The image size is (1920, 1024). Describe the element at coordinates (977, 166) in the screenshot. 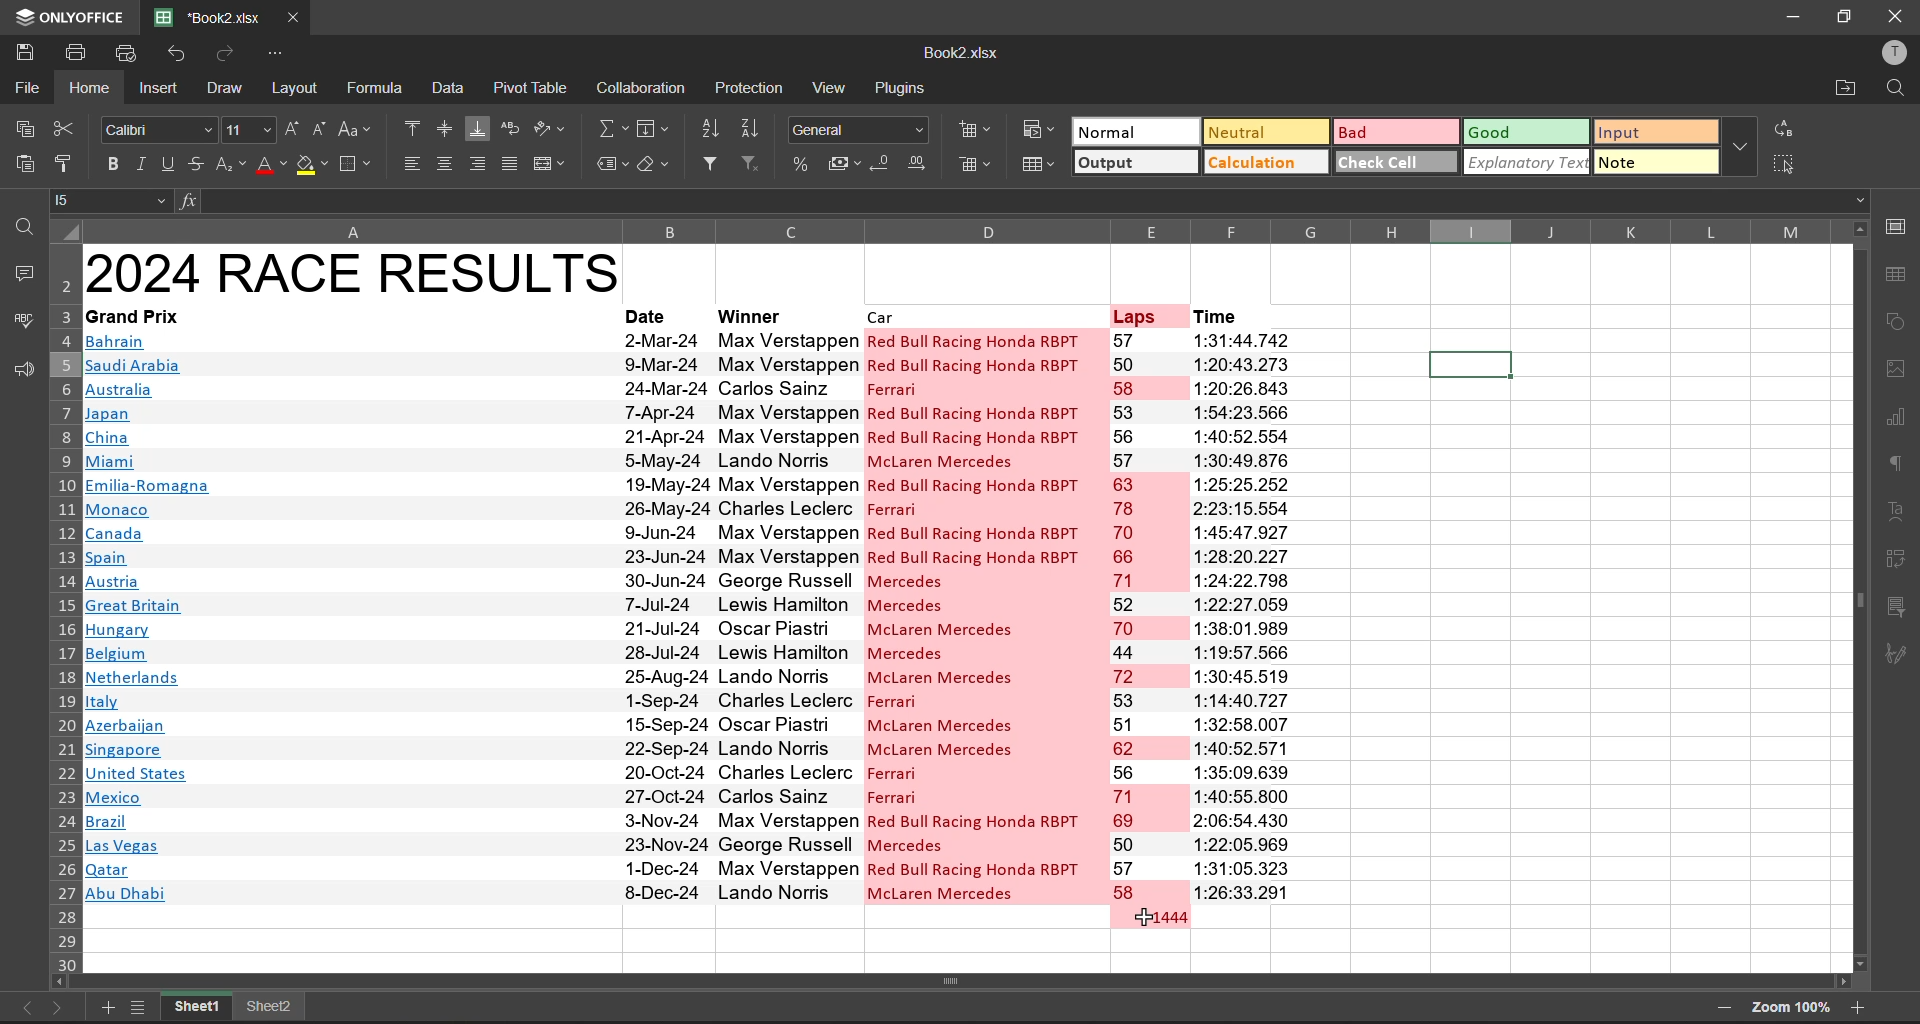

I see `remove cells` at that location.